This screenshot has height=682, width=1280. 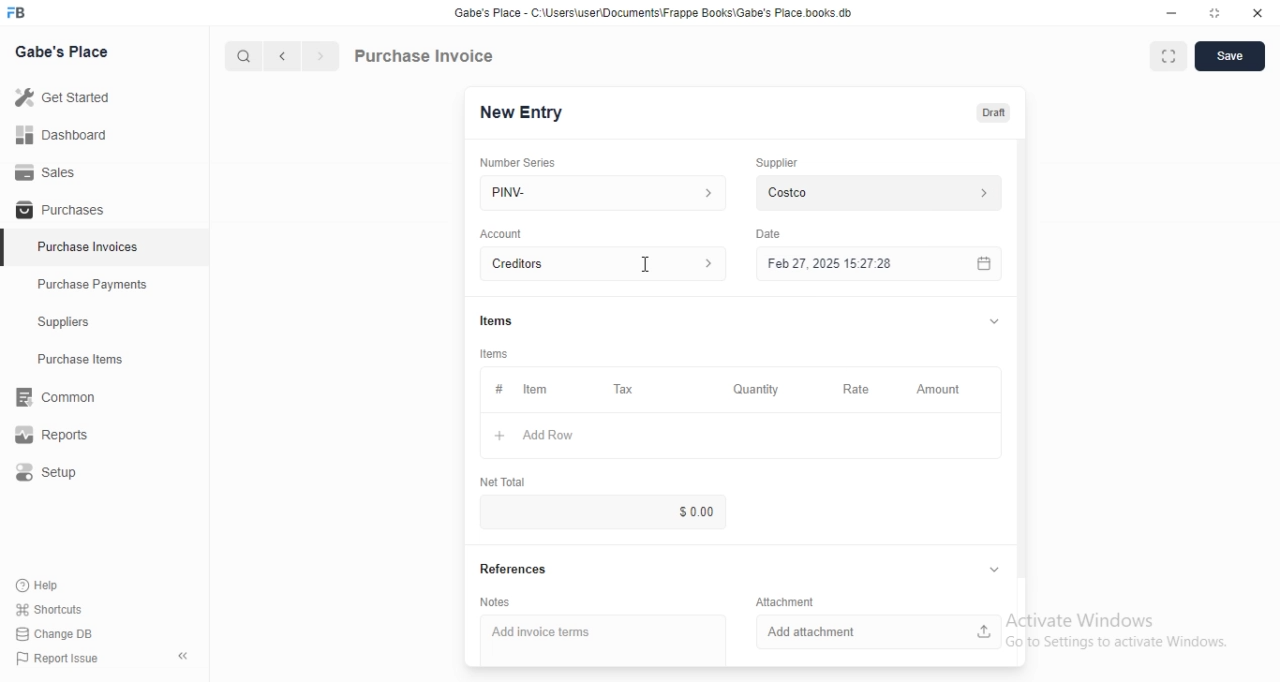 I want to click on Toggle between form and full width, so click(x=1169, y=56).